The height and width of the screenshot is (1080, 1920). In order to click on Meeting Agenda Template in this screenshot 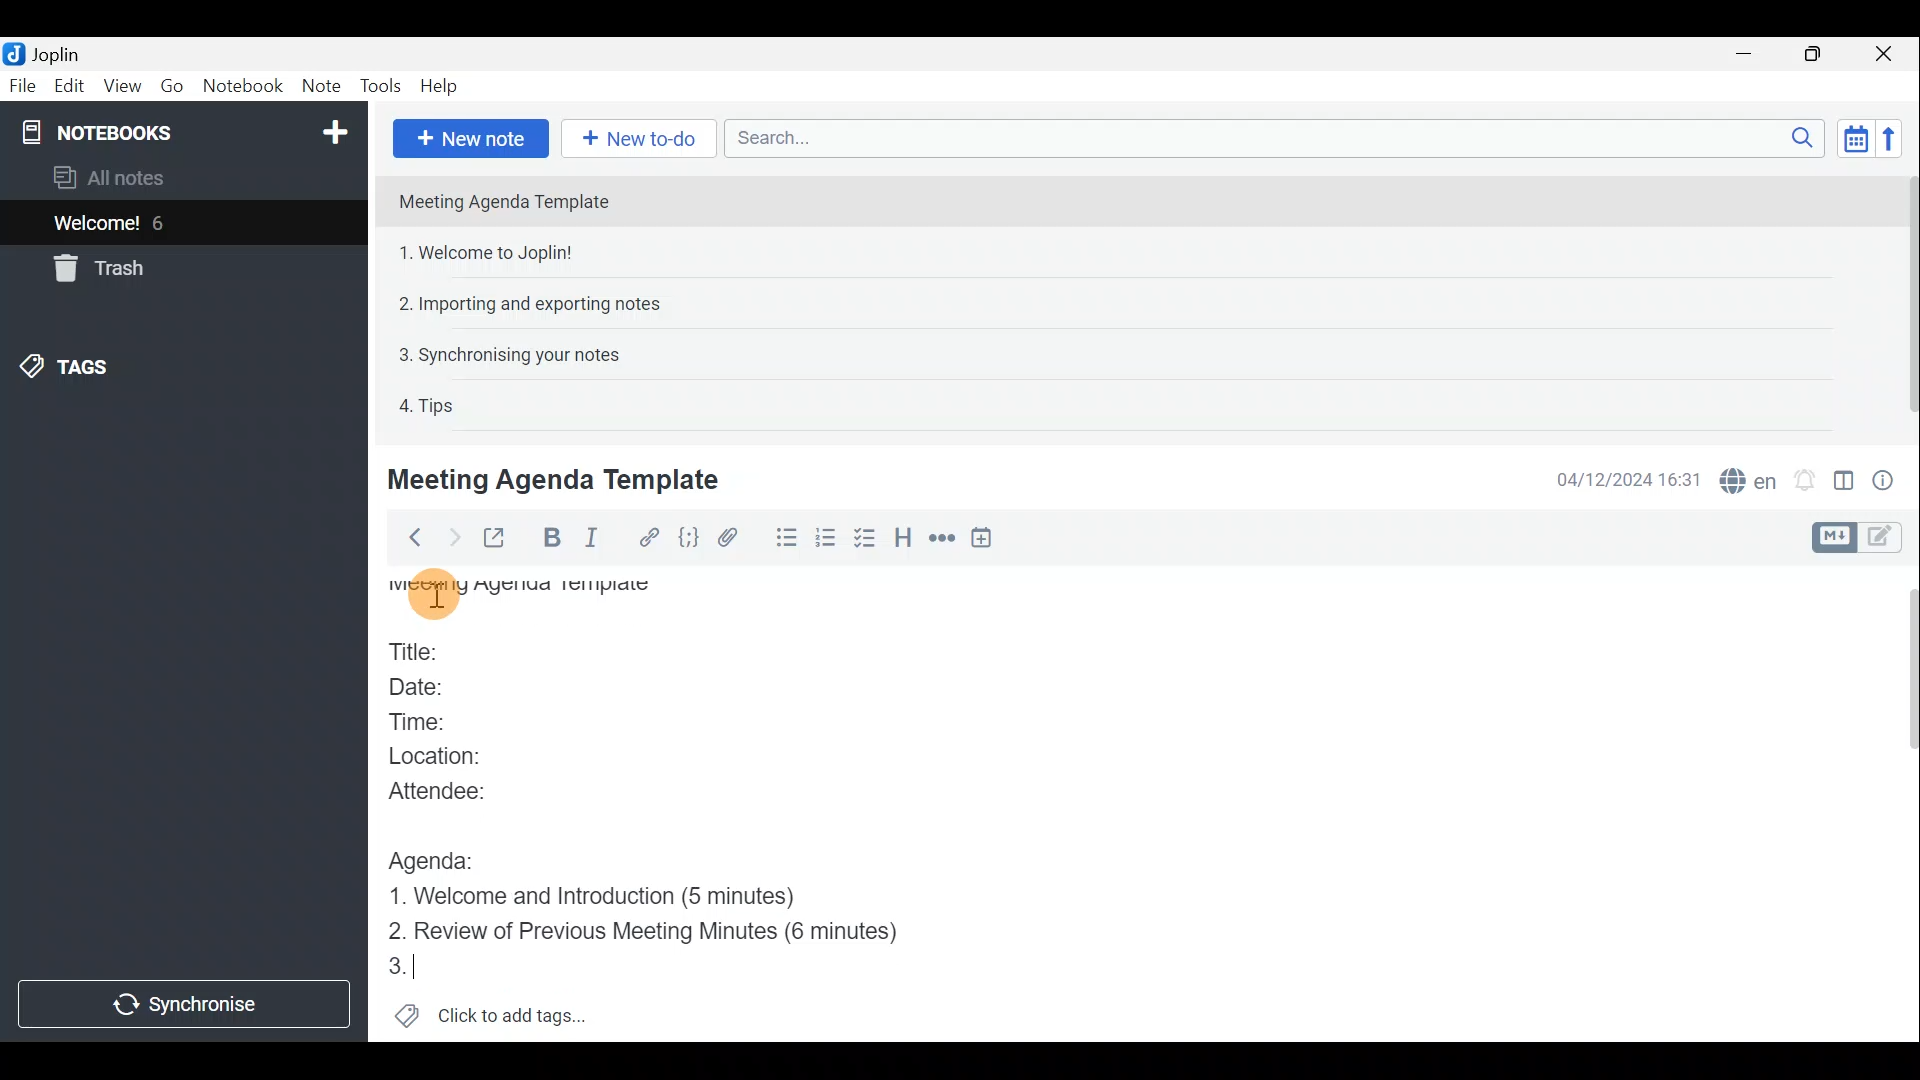, I will do `click(525, 597)`.